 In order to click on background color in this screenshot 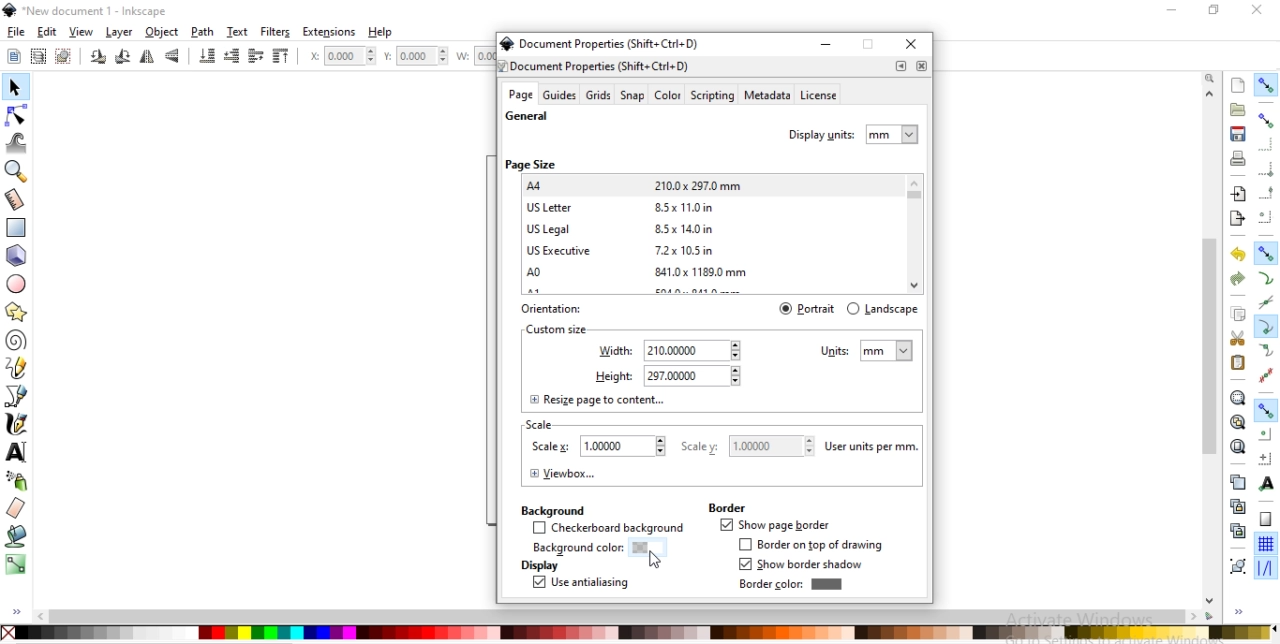, I will do `click(592, 549)`.